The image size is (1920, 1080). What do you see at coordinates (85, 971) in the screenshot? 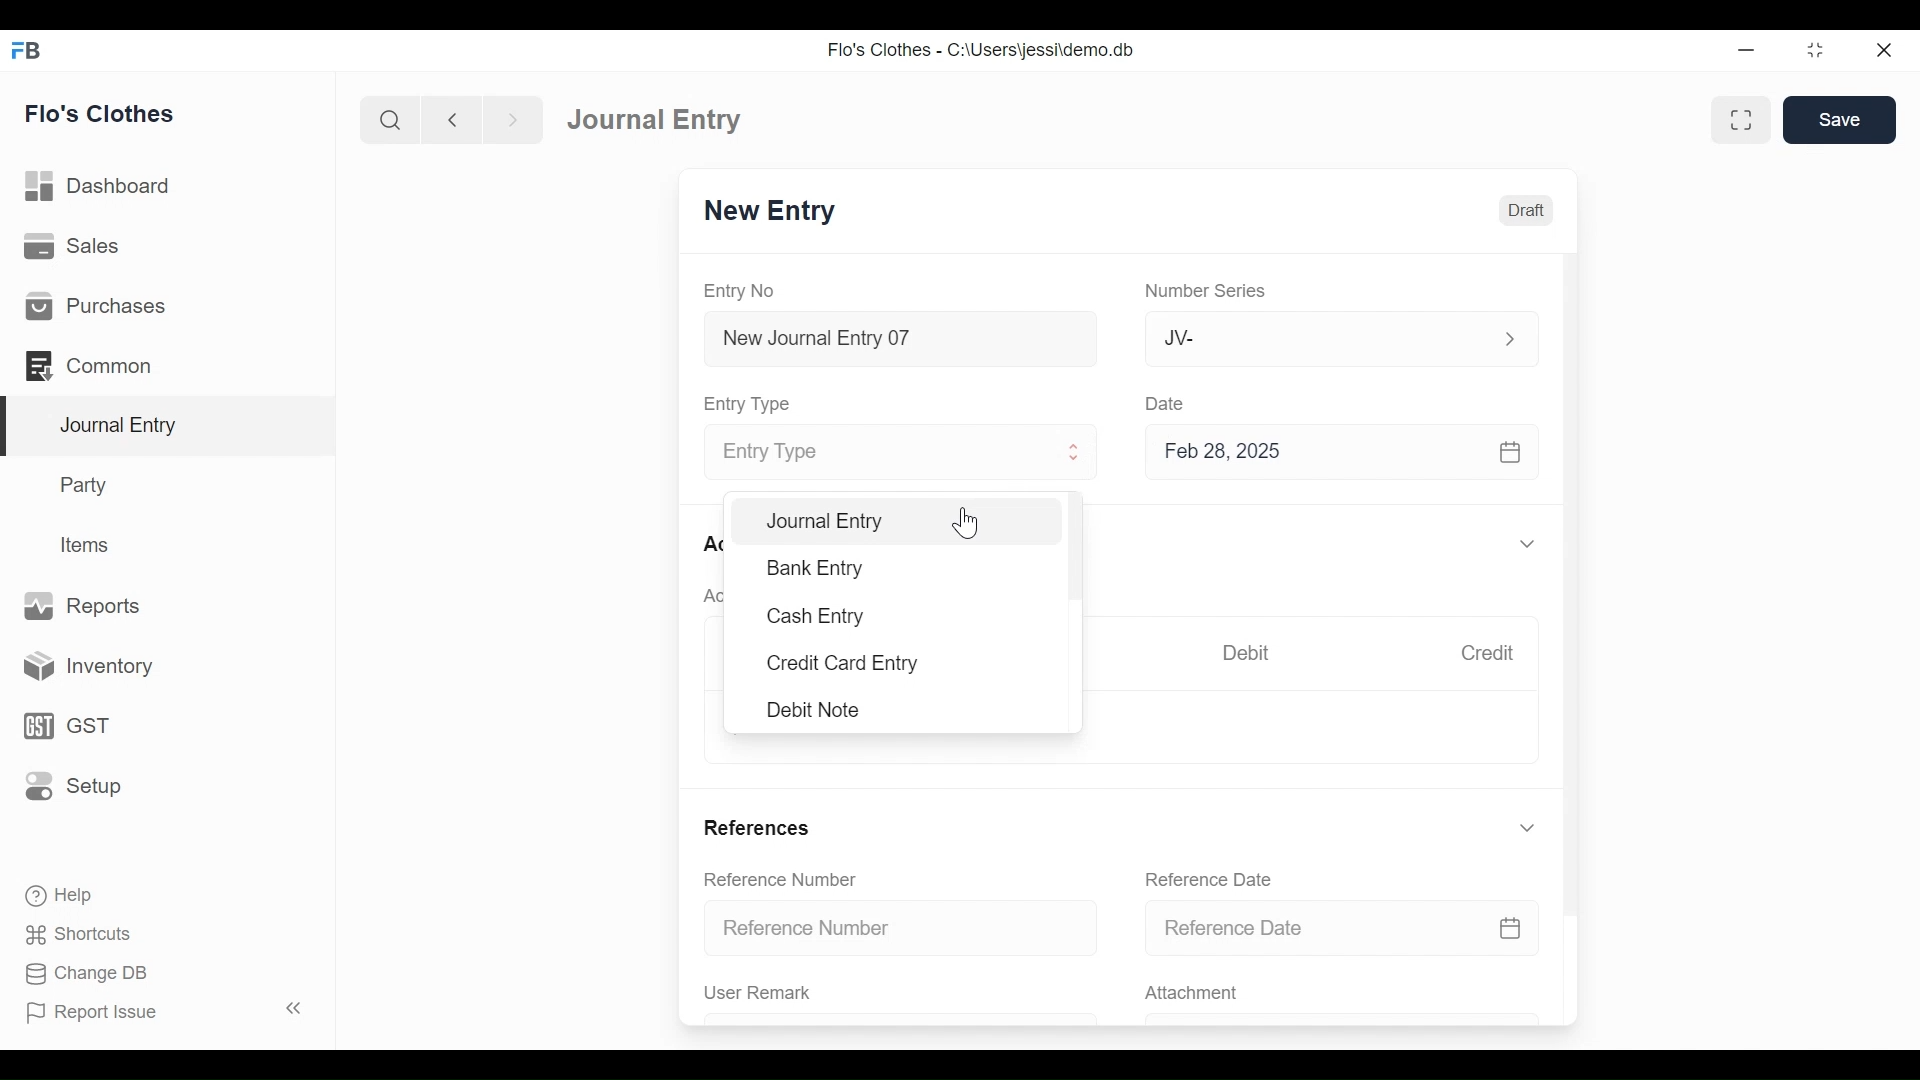
I see `Change DB` at bounding box center [85, 971].